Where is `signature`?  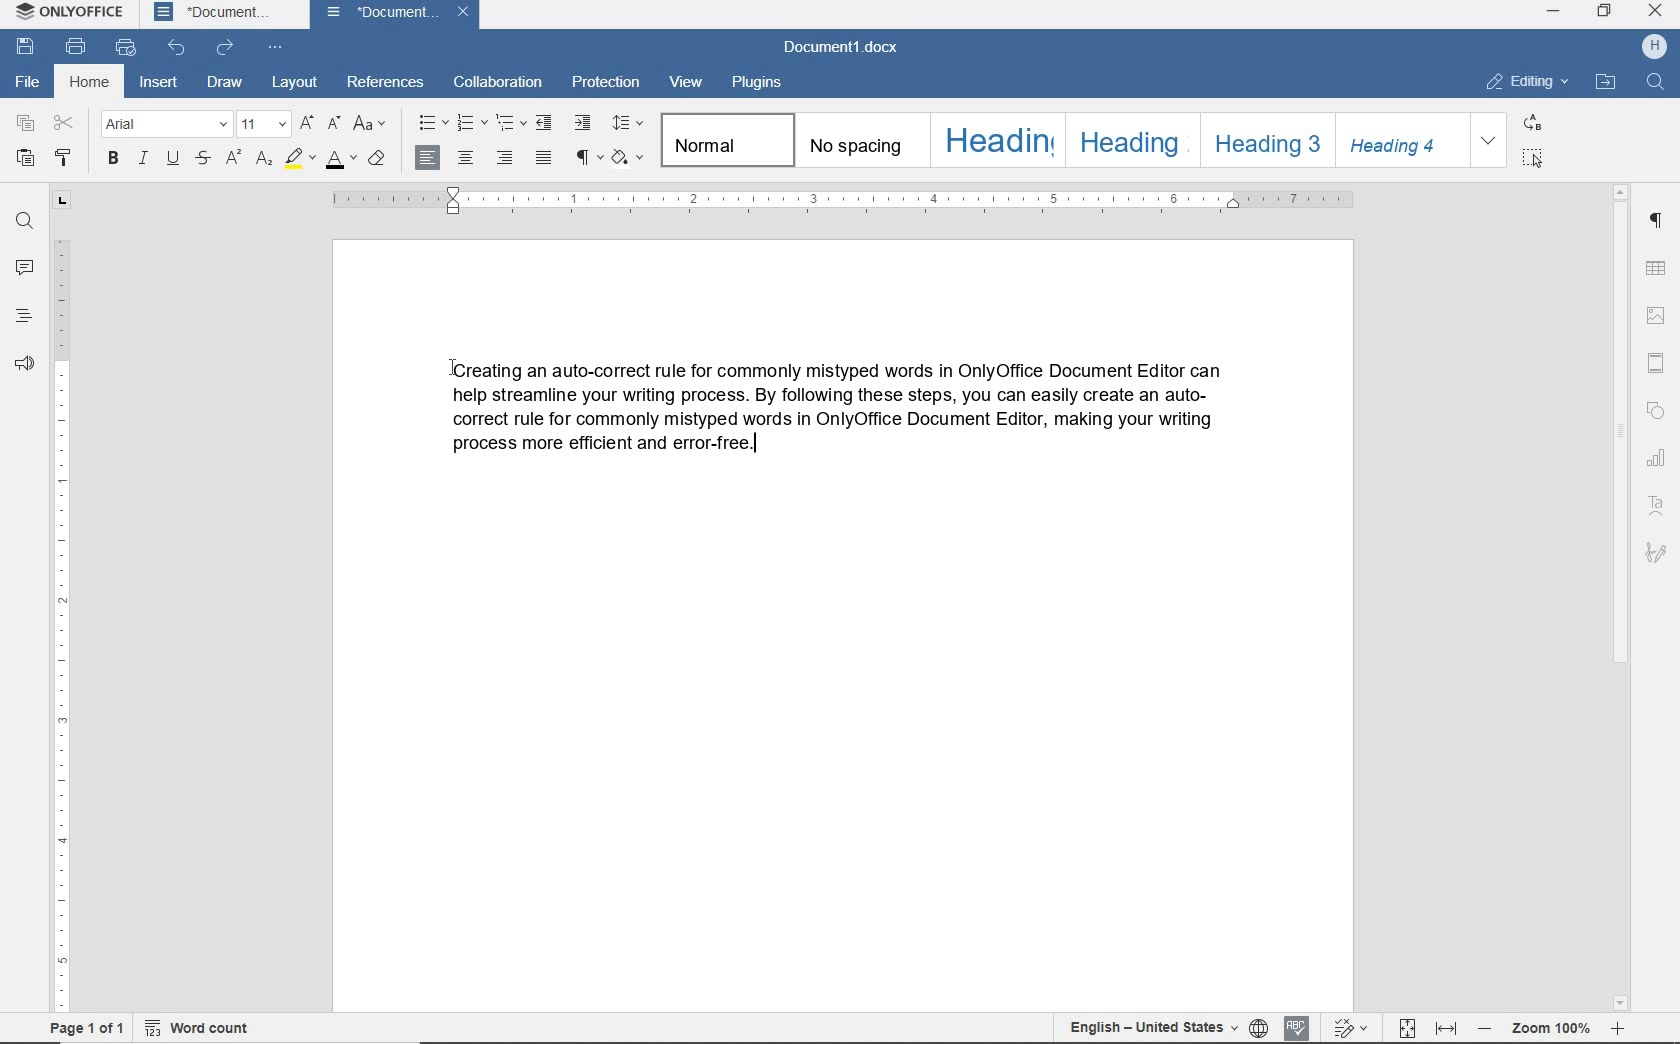 signature is located at coordinates (1658, 553).